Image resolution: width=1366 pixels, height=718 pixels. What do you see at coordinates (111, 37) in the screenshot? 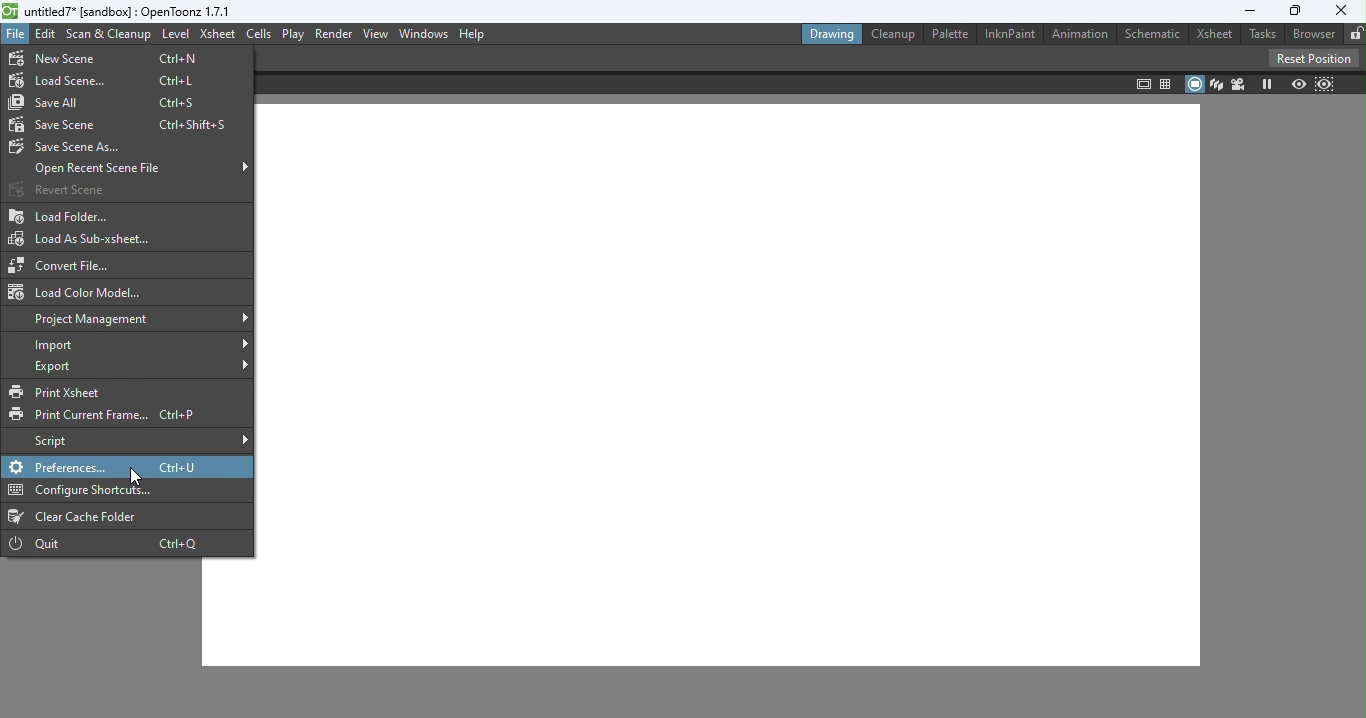
I see `Scan & Cleanup` at bounding box center [111, 37].